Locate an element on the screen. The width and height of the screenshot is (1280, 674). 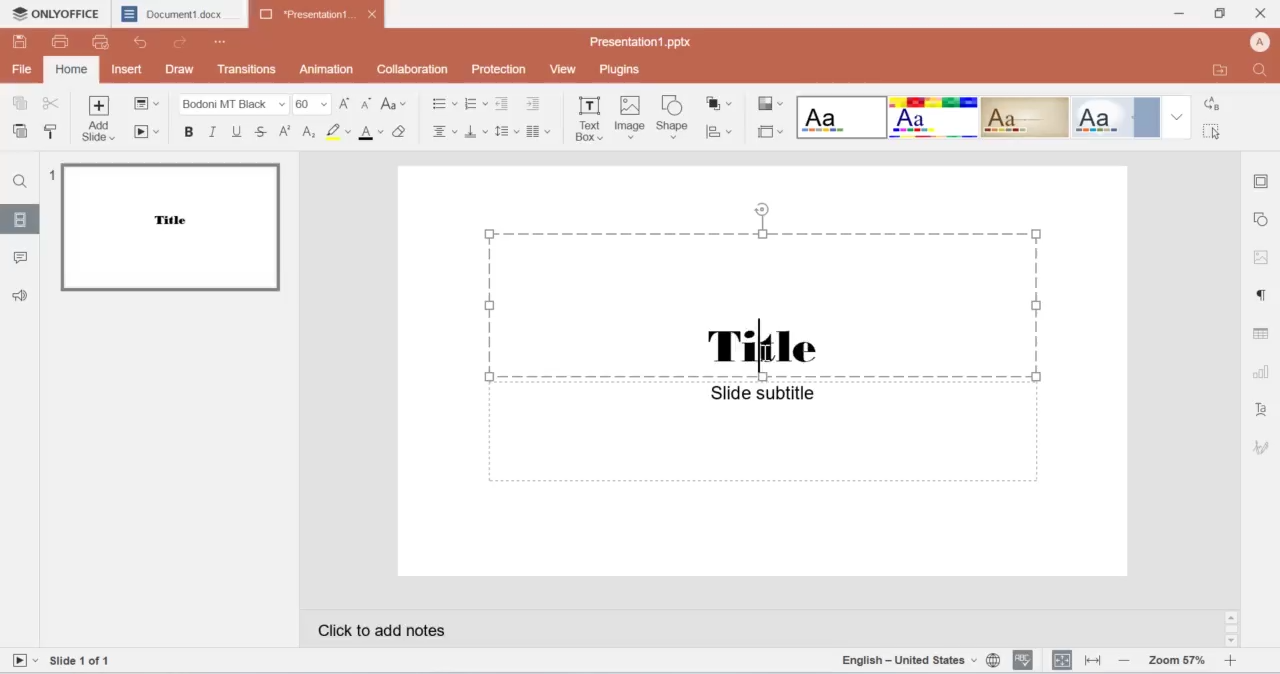
audio is located at coordinates (27, 294).